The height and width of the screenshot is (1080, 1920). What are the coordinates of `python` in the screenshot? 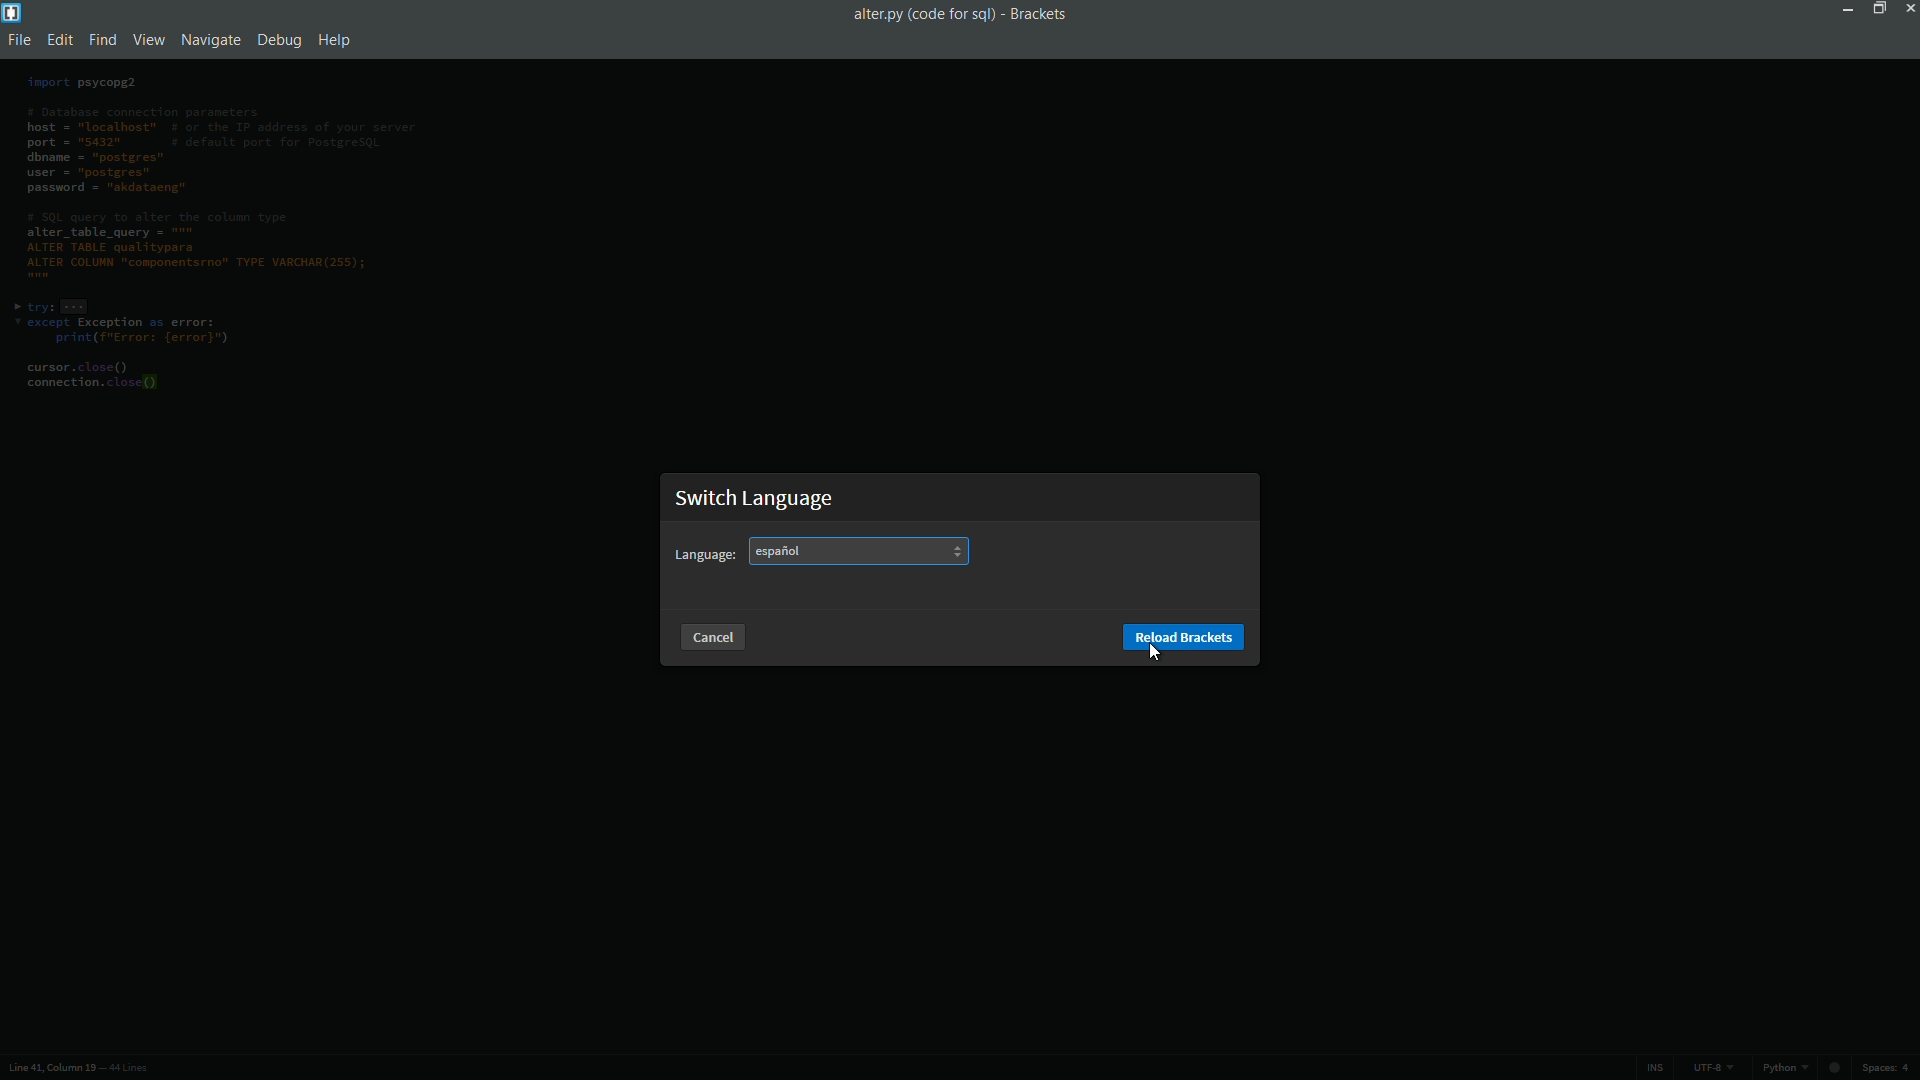 It's located at (1786, 1068).